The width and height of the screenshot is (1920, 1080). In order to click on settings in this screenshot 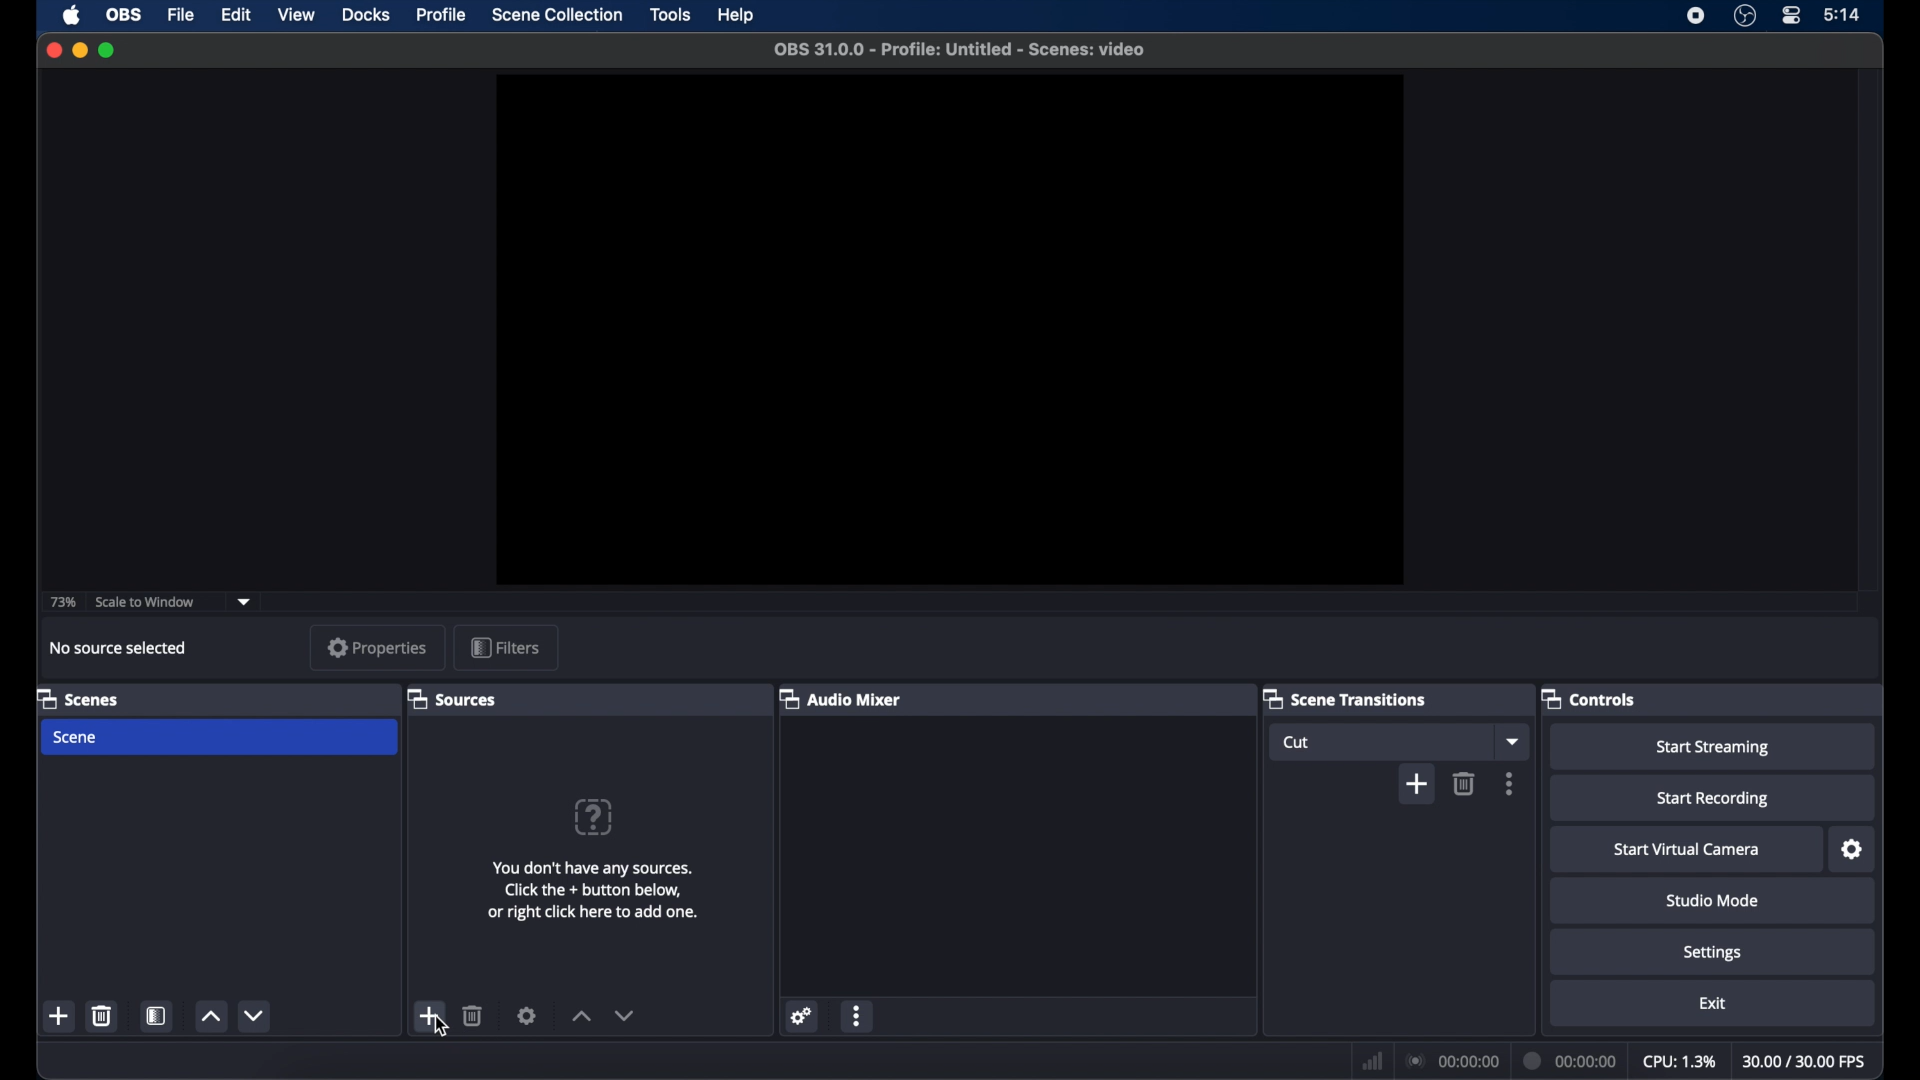, I will do `click(527, 1015)`.